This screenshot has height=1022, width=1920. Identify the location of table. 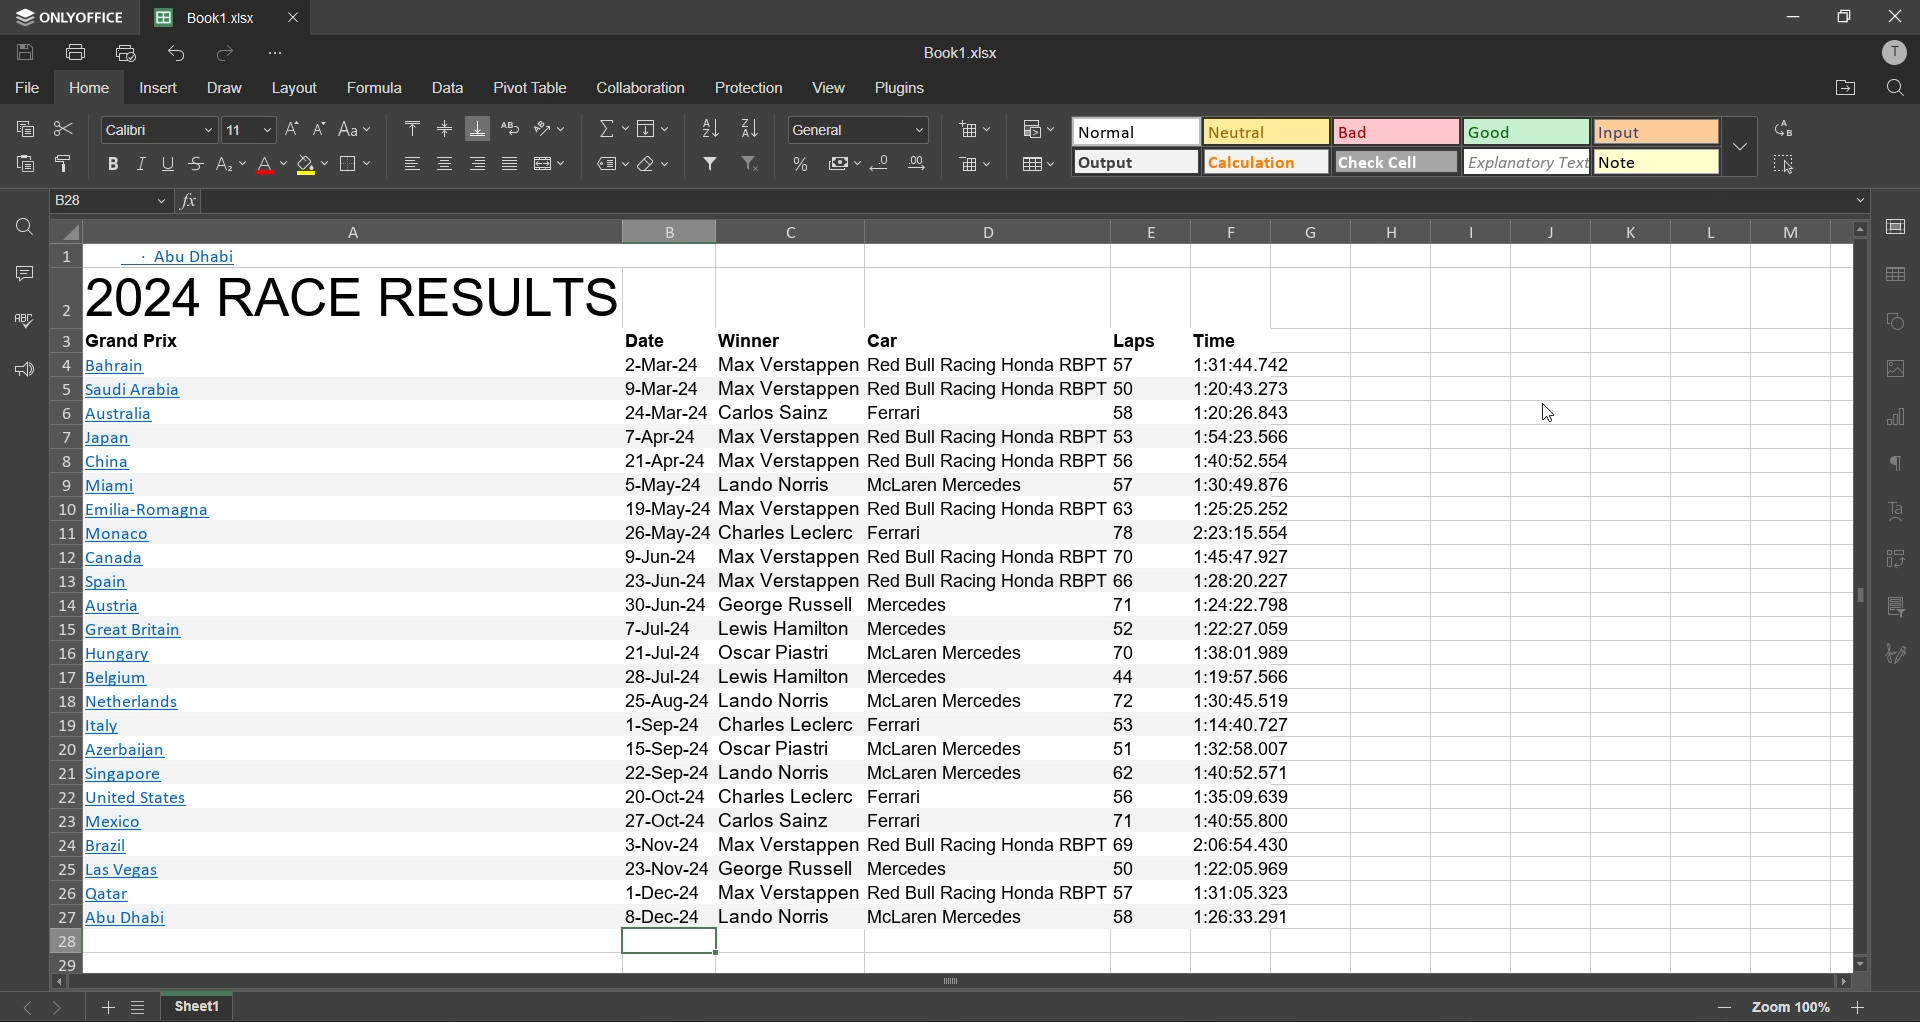
(1901, 281).